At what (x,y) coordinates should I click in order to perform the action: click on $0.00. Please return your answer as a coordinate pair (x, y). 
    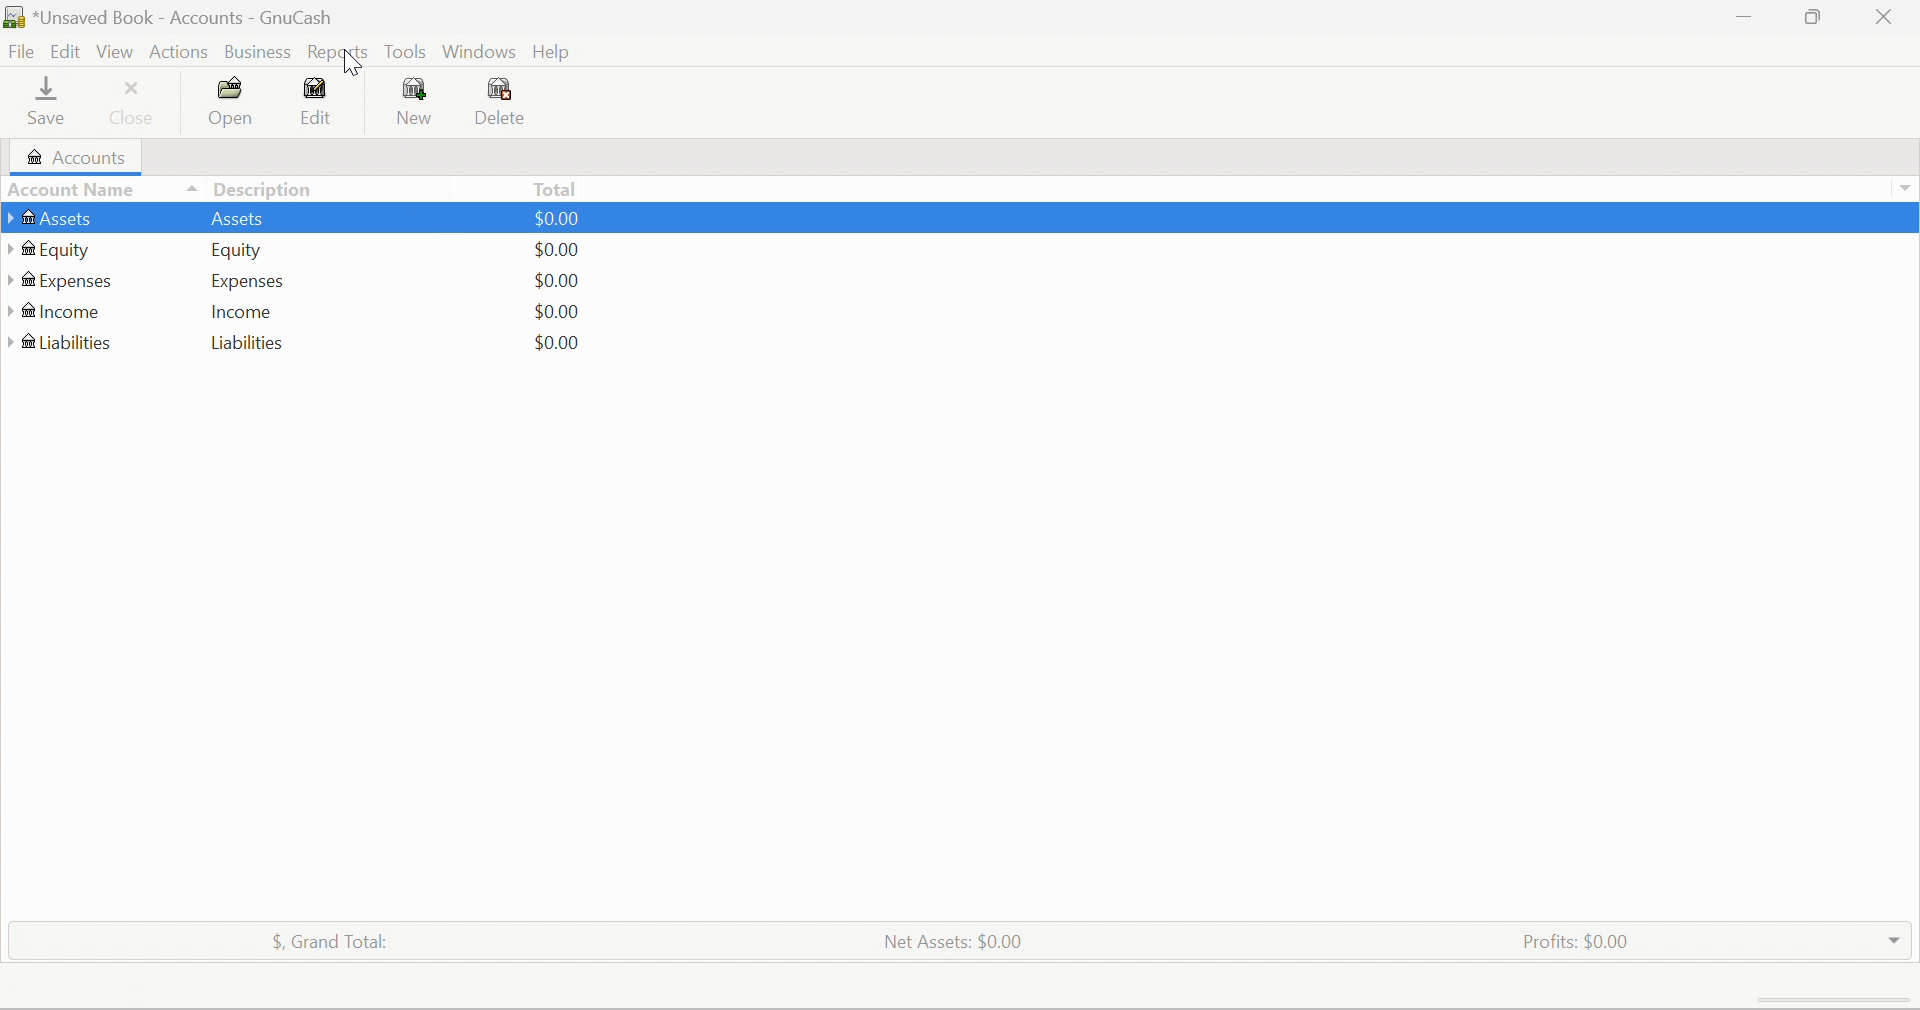
    Looking at the image, I should click on (560, 312).